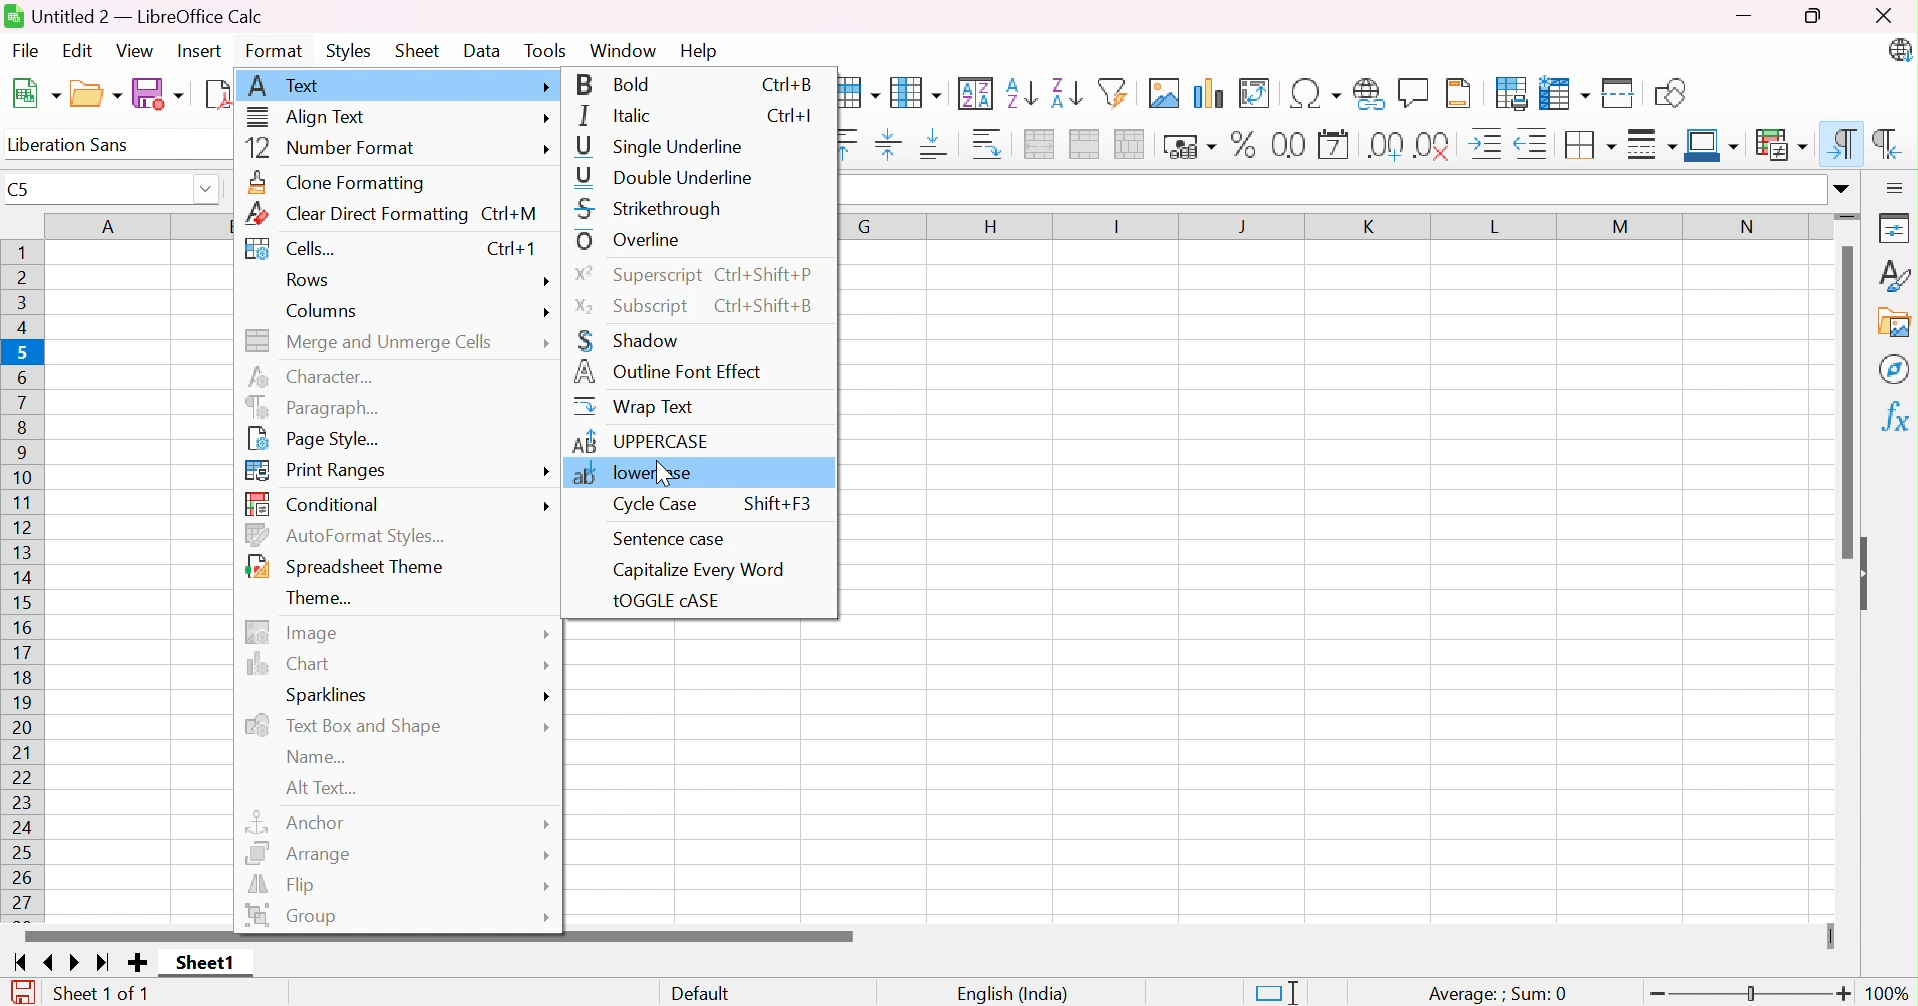  What do you see at coordinates (649, 208) in the screenshot?
I see `Strikethrough` at bounding box center [649, 208].